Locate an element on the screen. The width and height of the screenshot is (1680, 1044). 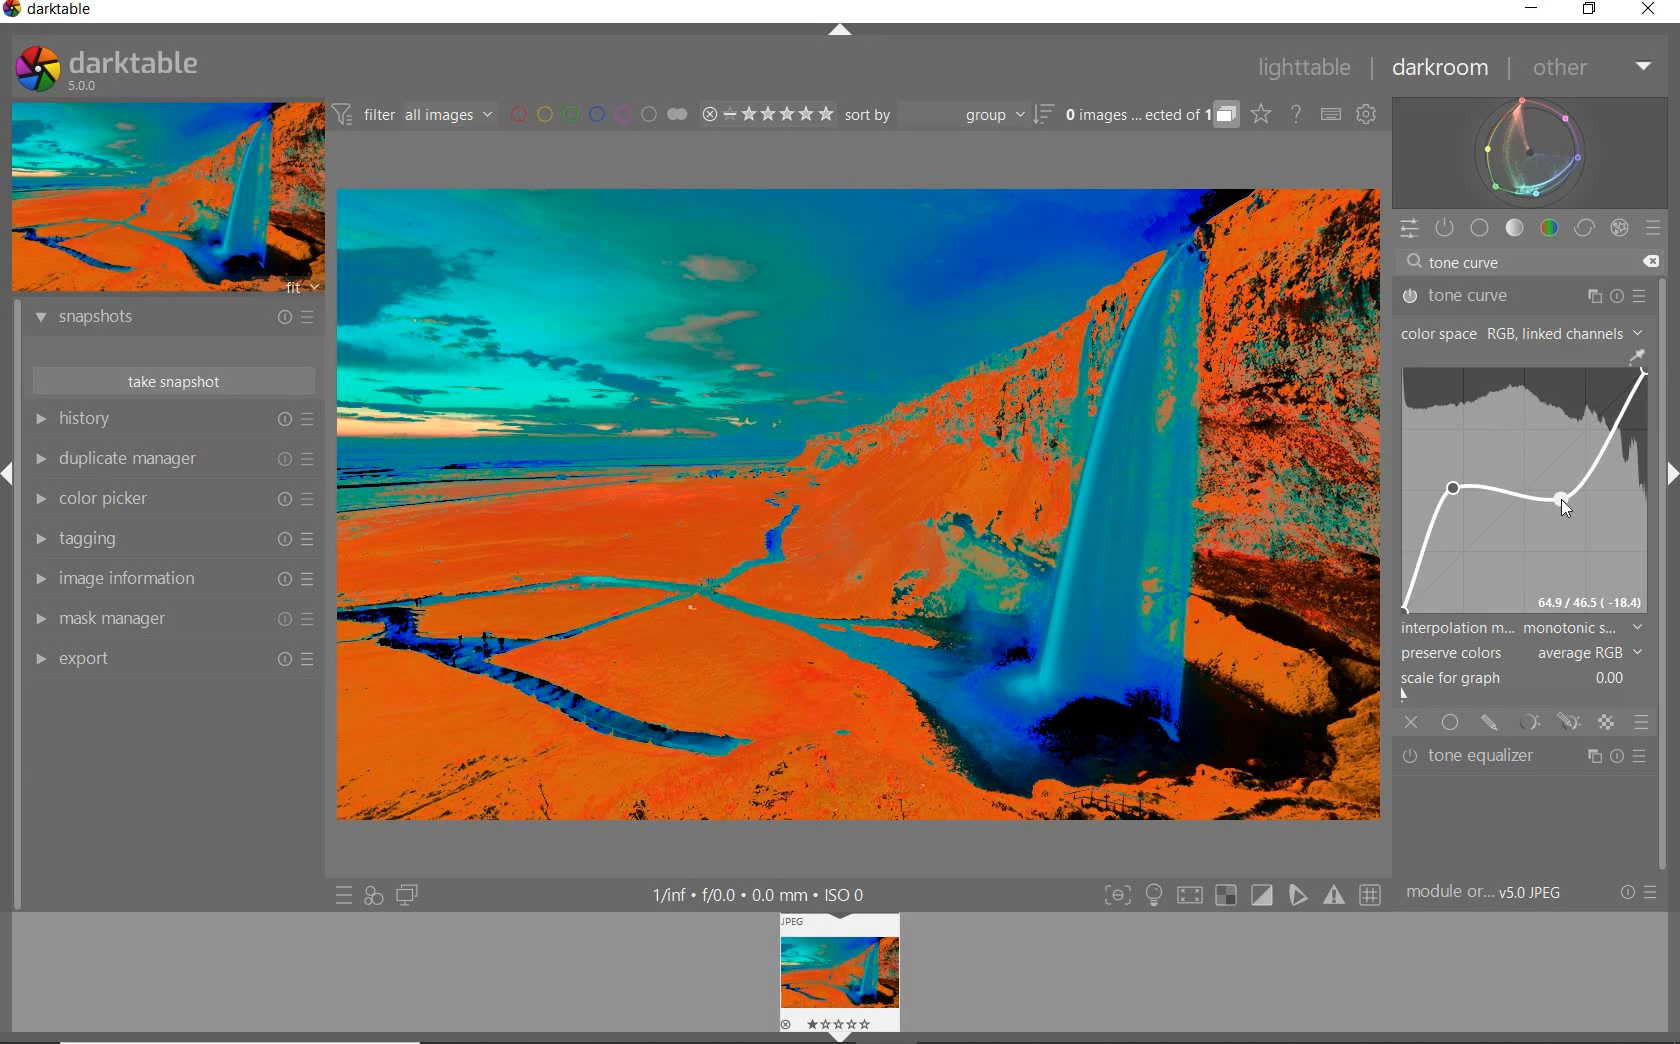
color picker is located at coordinates (172, 499).